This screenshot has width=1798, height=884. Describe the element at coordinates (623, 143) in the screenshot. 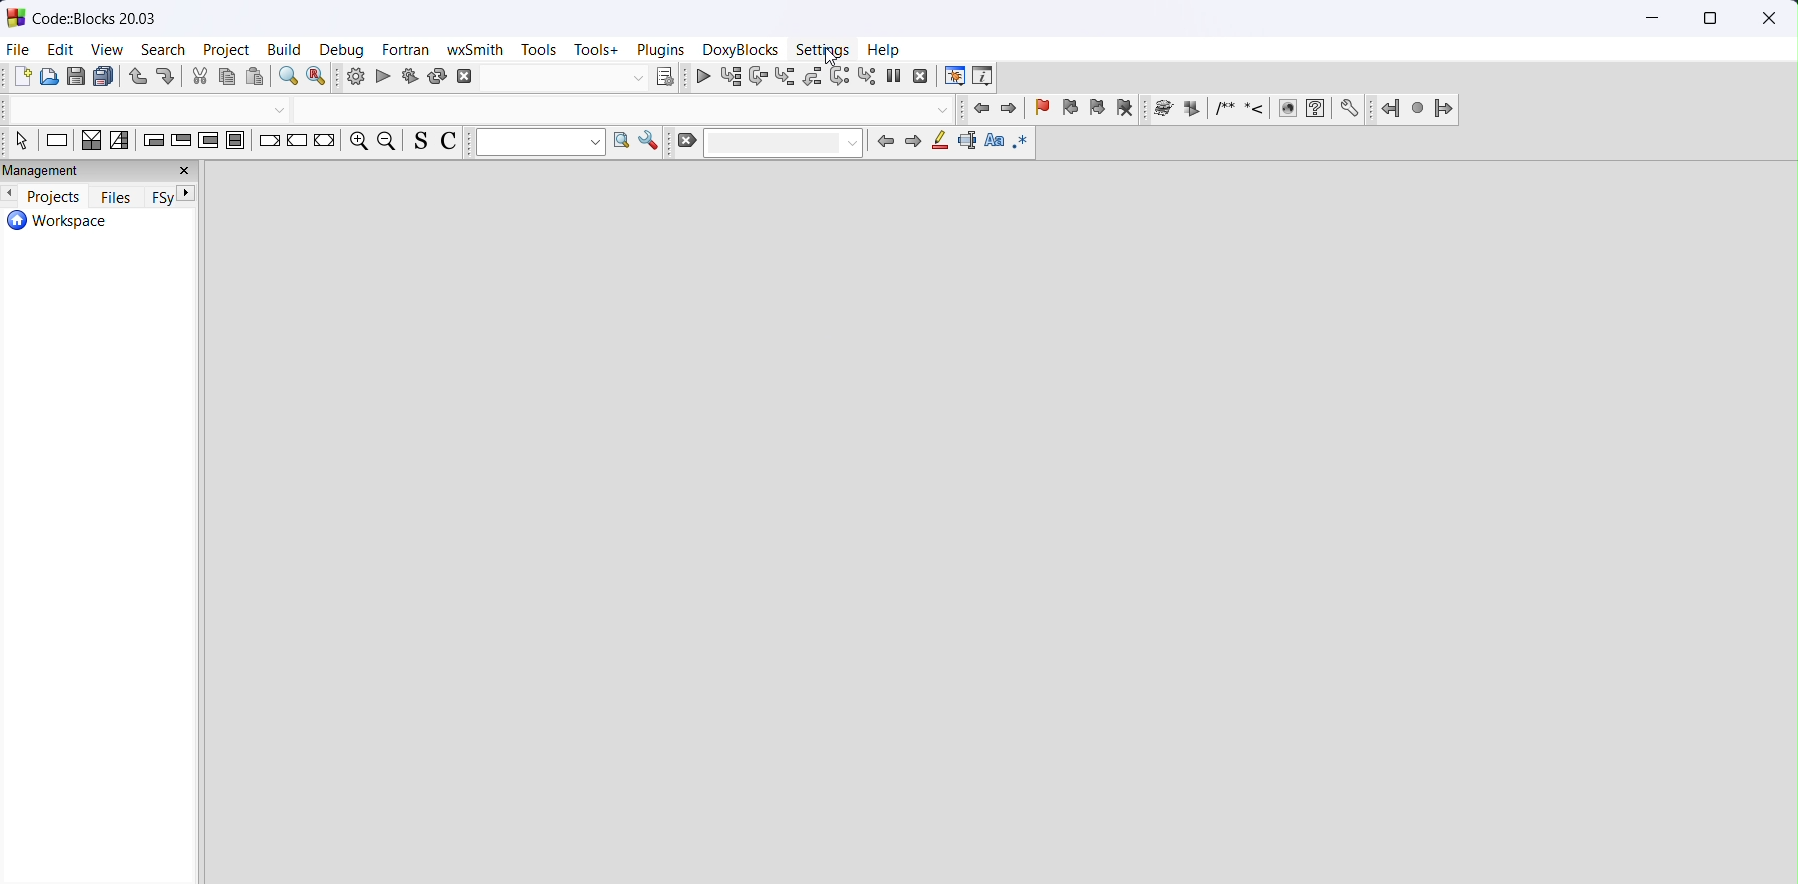

I see `run search ` at that location.